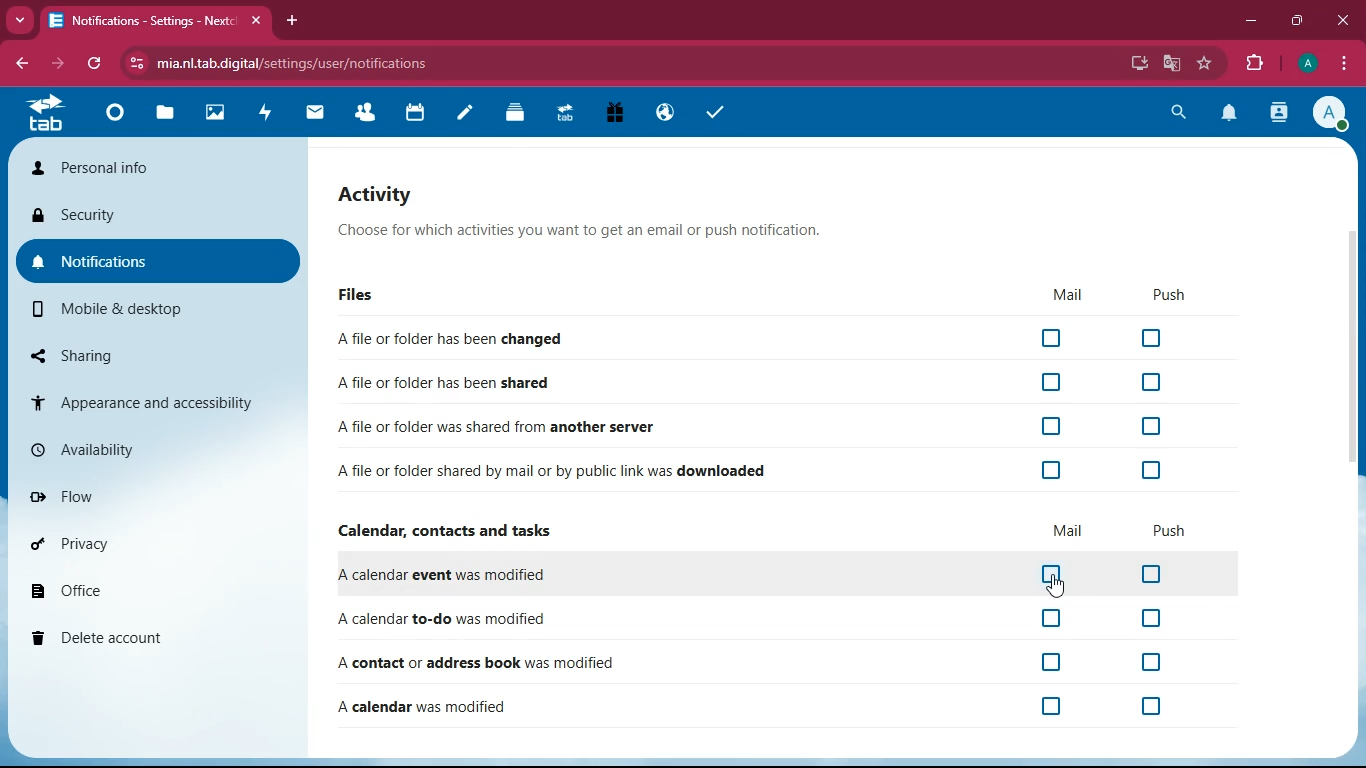 The image size is (1366, 768). Describe the element at coordinates (1345, 63) in the screenshot. I see `options` at that location.